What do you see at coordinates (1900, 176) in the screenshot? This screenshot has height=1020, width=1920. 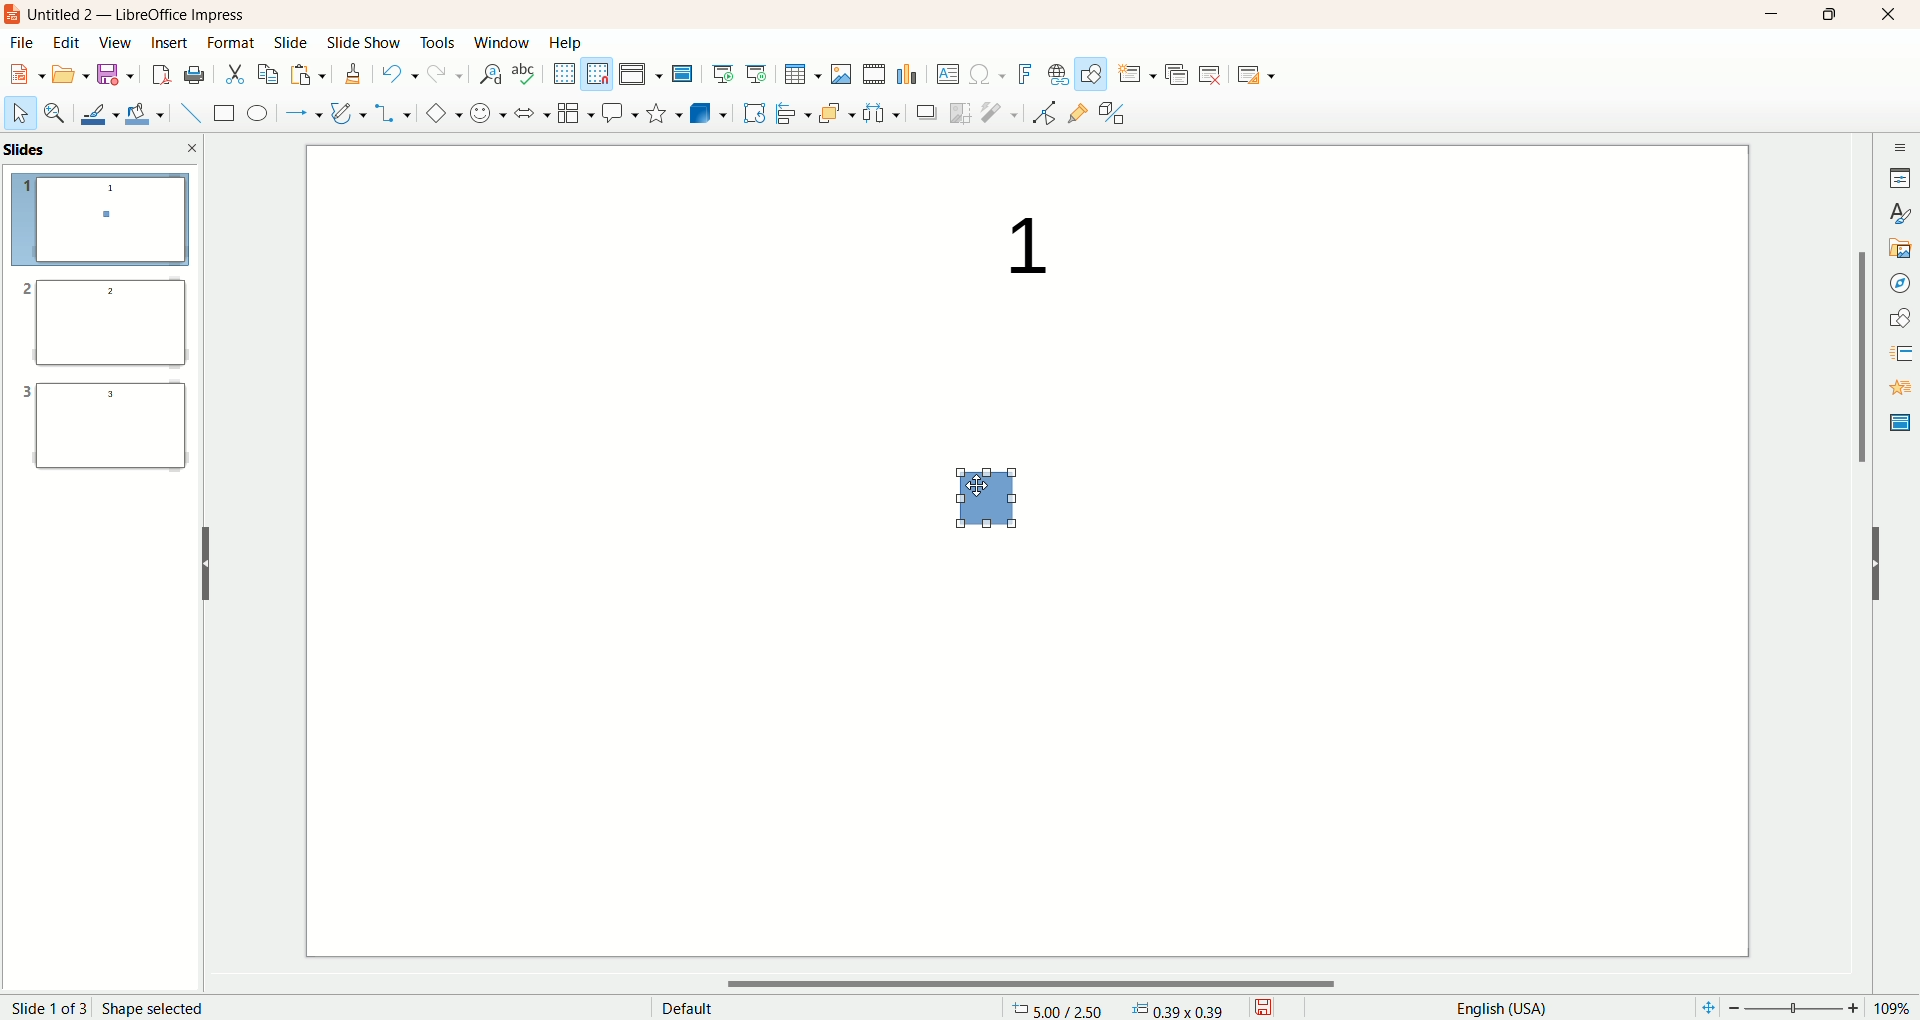 I see `properties` at bounding box center [1900, 176].